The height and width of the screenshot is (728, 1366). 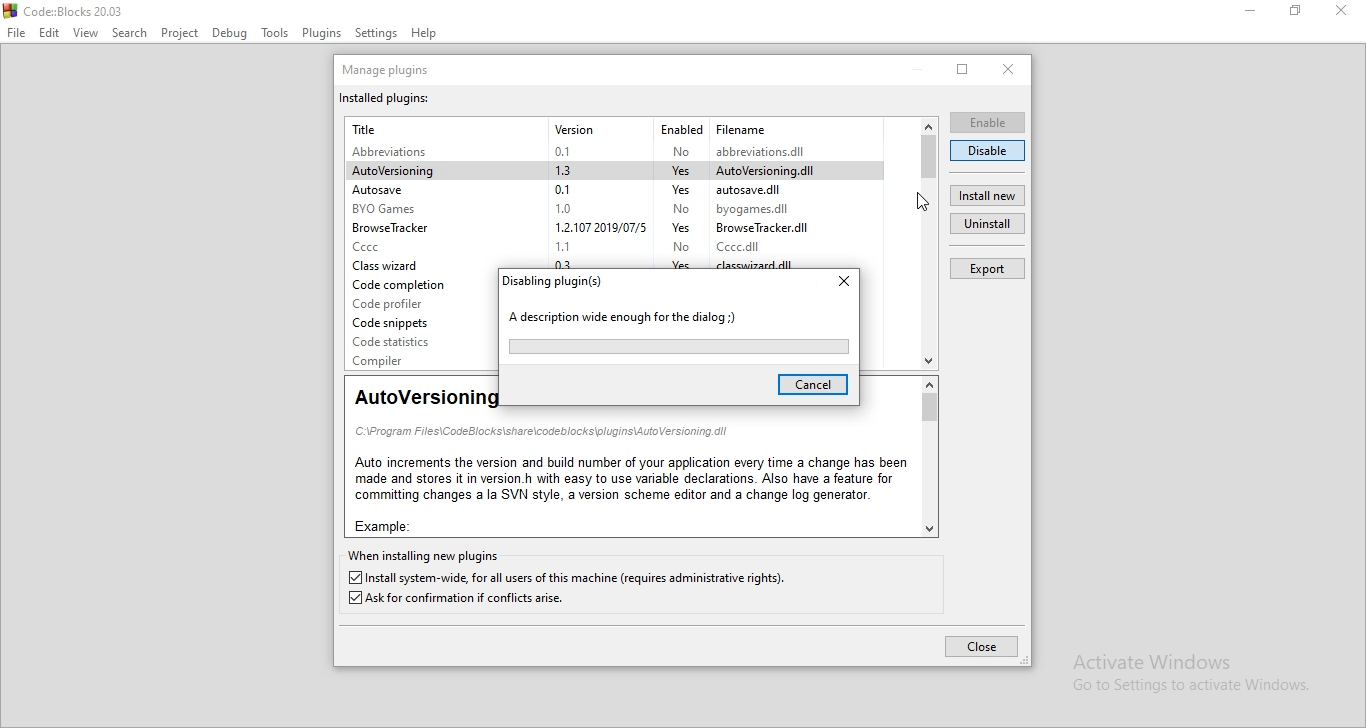 What do you see at coordinates (569, 244) in the screenshot?
I see `1.1` at bounding box center [569, 244].